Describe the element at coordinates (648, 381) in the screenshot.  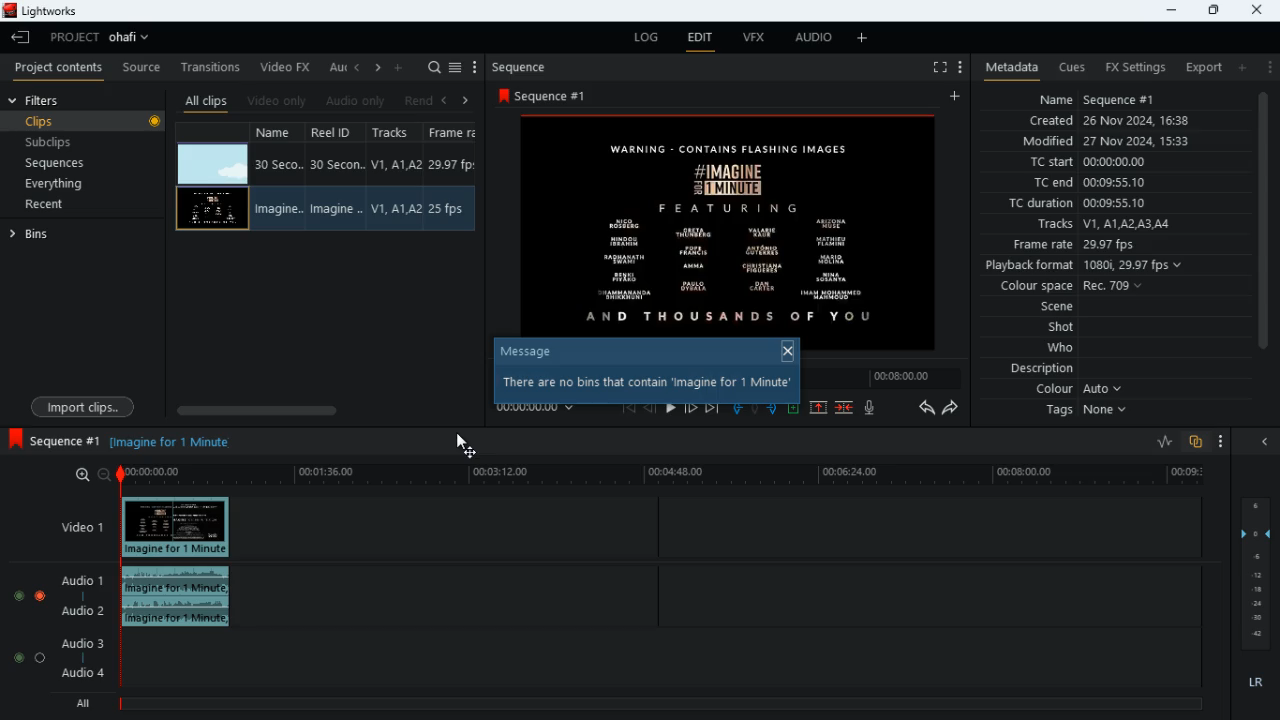
I see `conditon` at that location.